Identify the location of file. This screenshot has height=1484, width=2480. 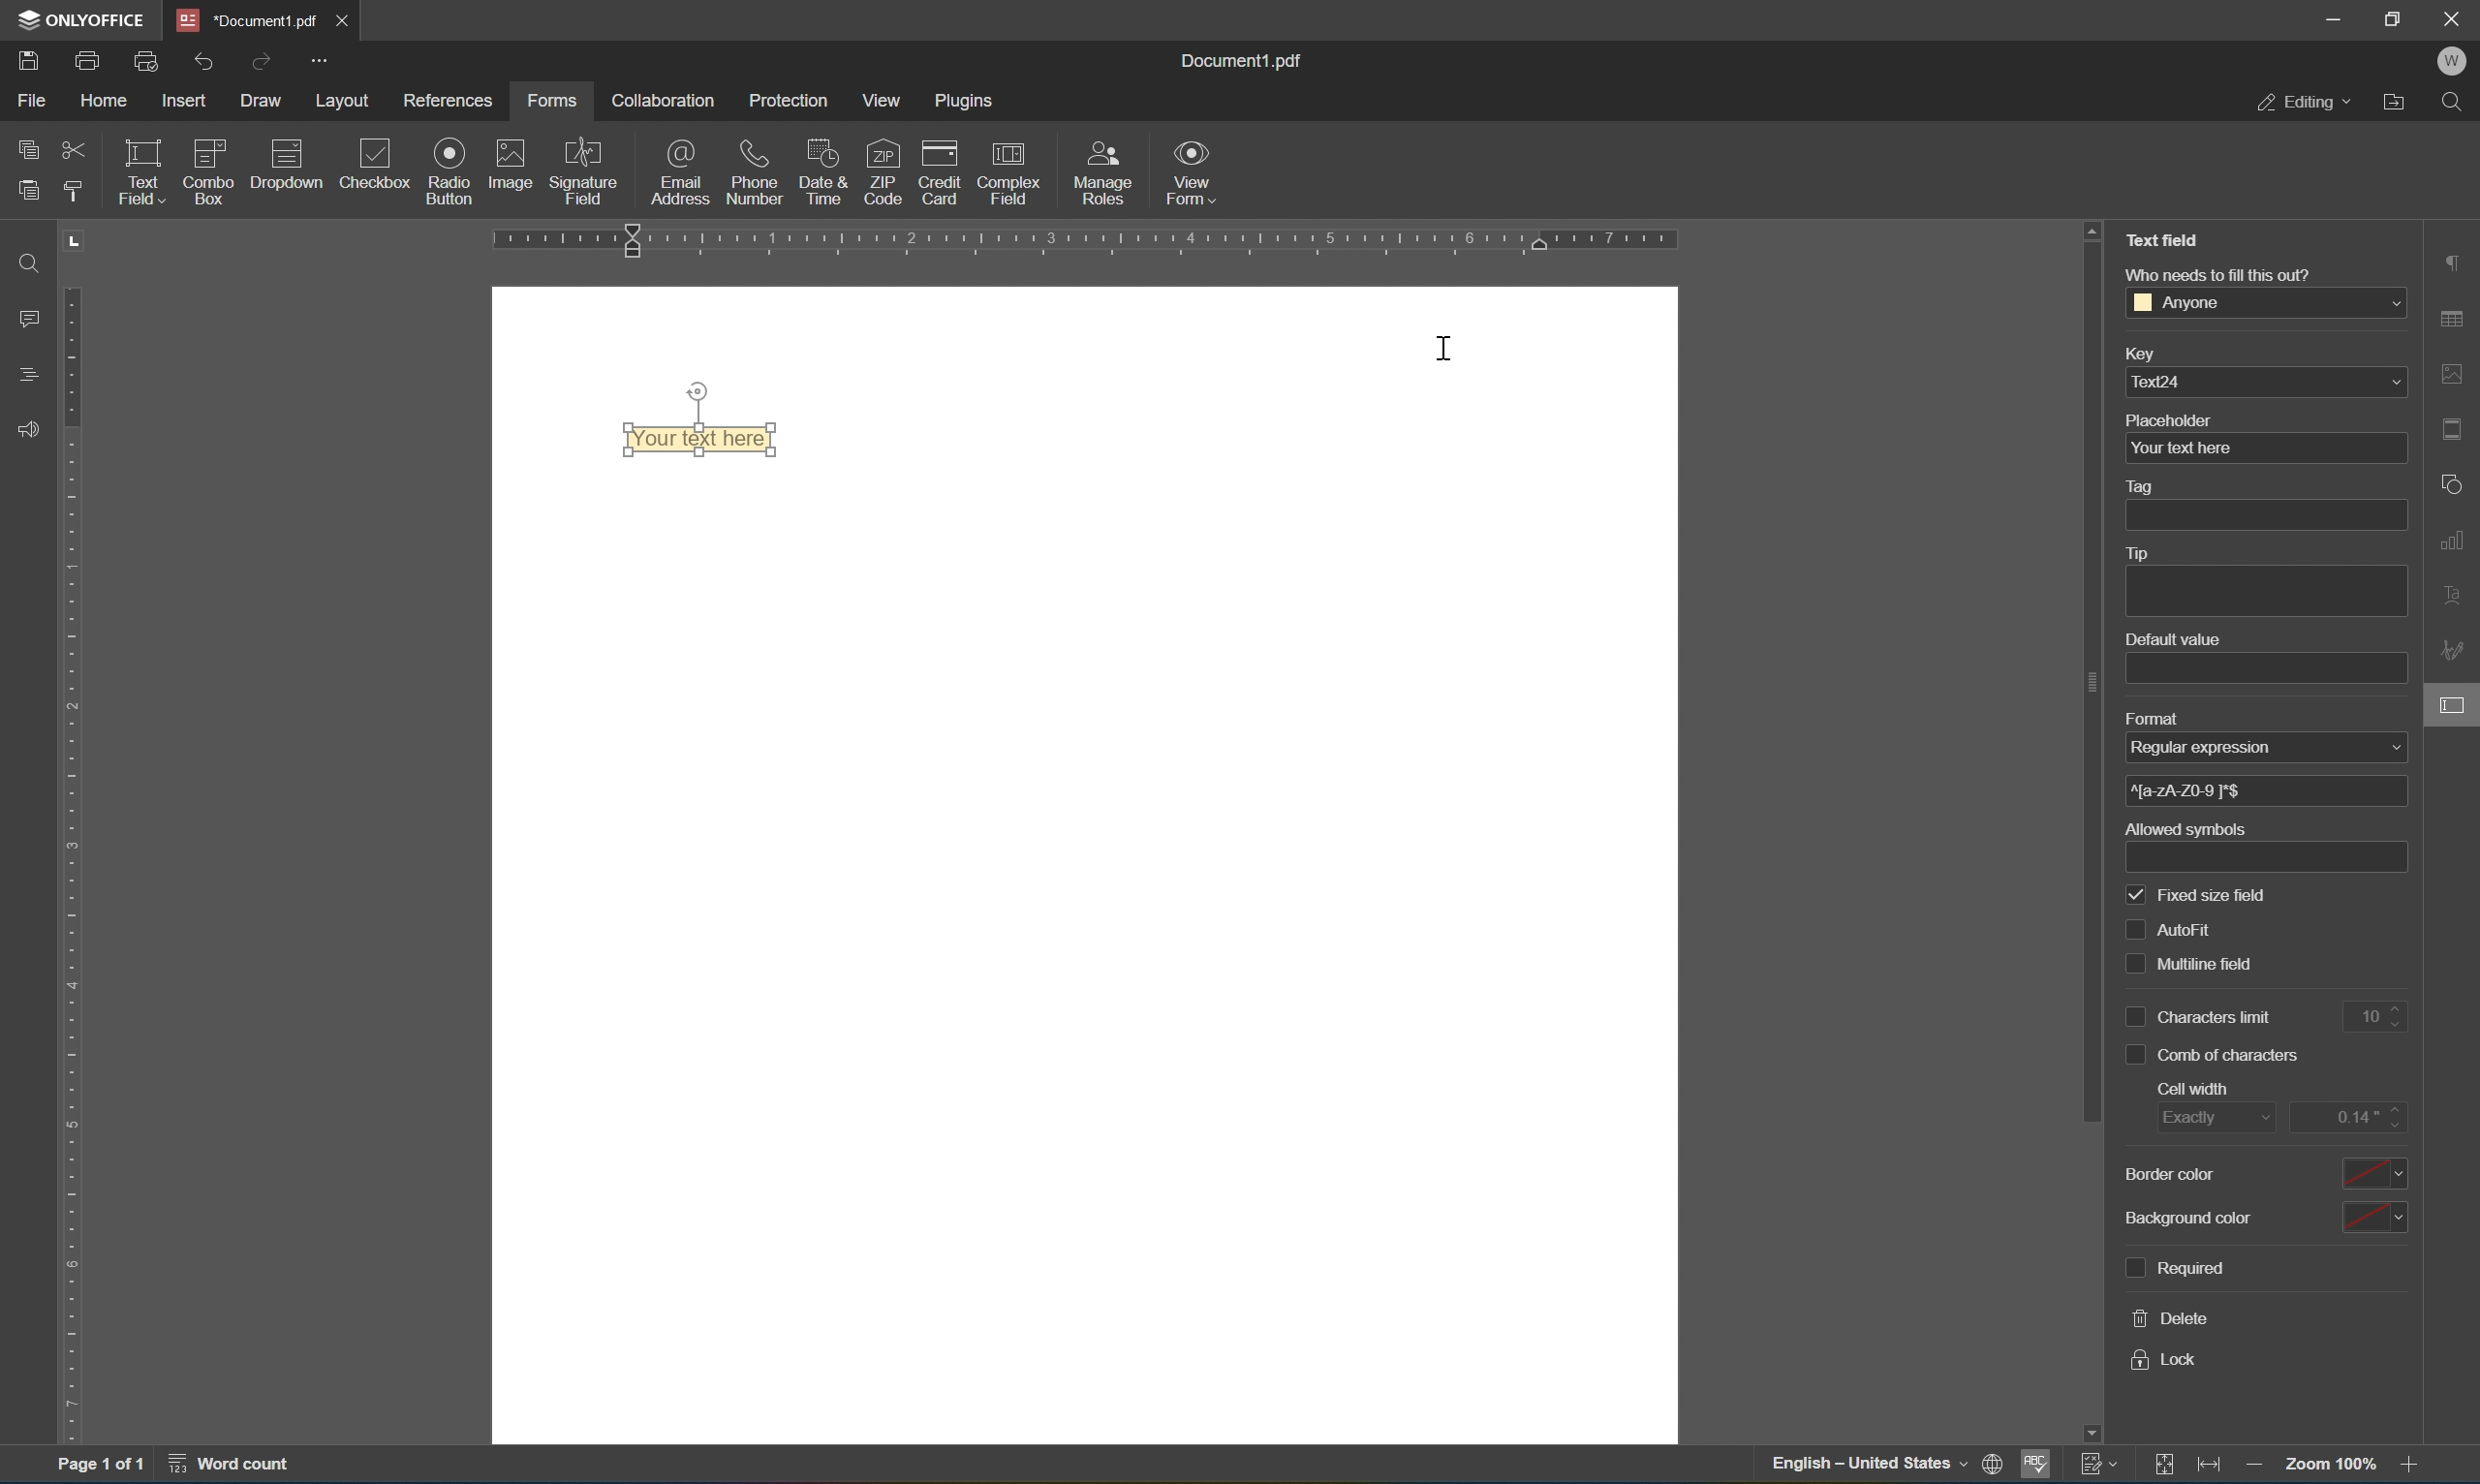
(31, 99).